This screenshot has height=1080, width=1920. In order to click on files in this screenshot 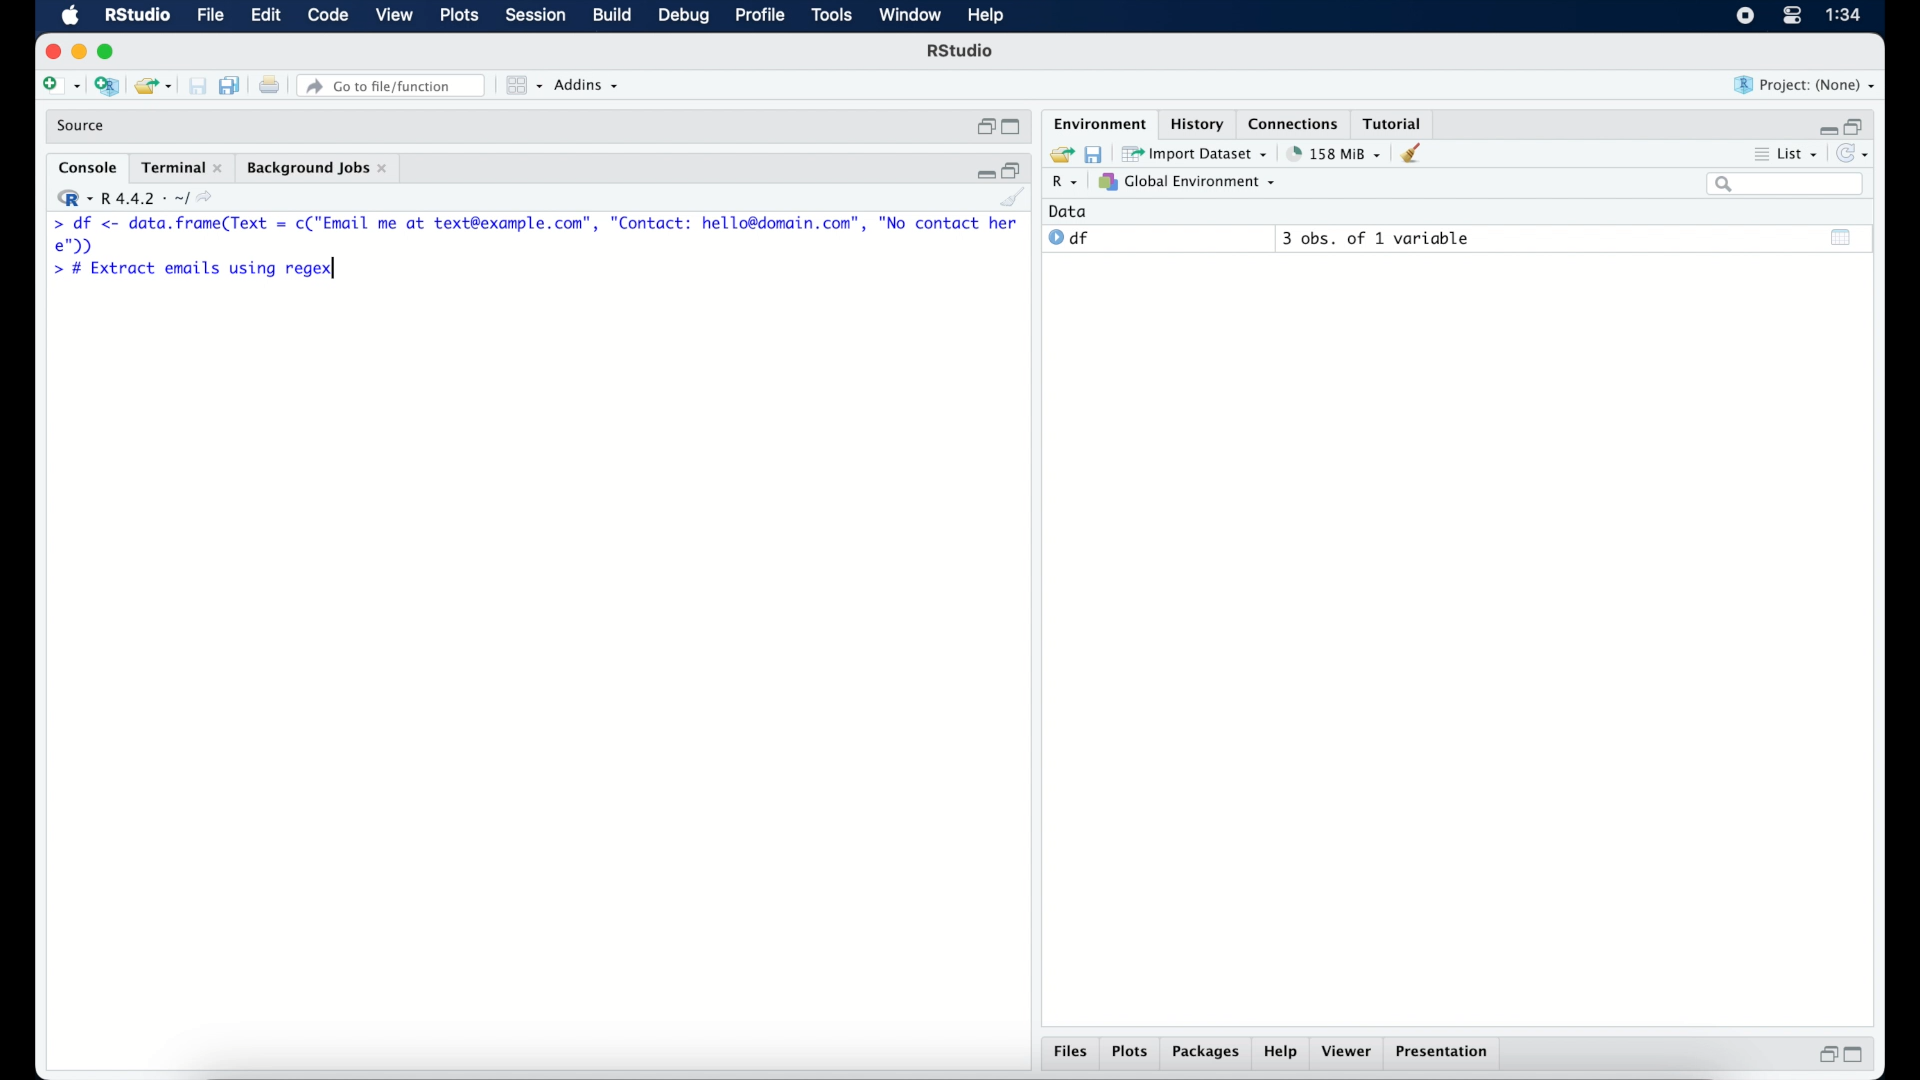, I will do `click(1068, 1051)`.